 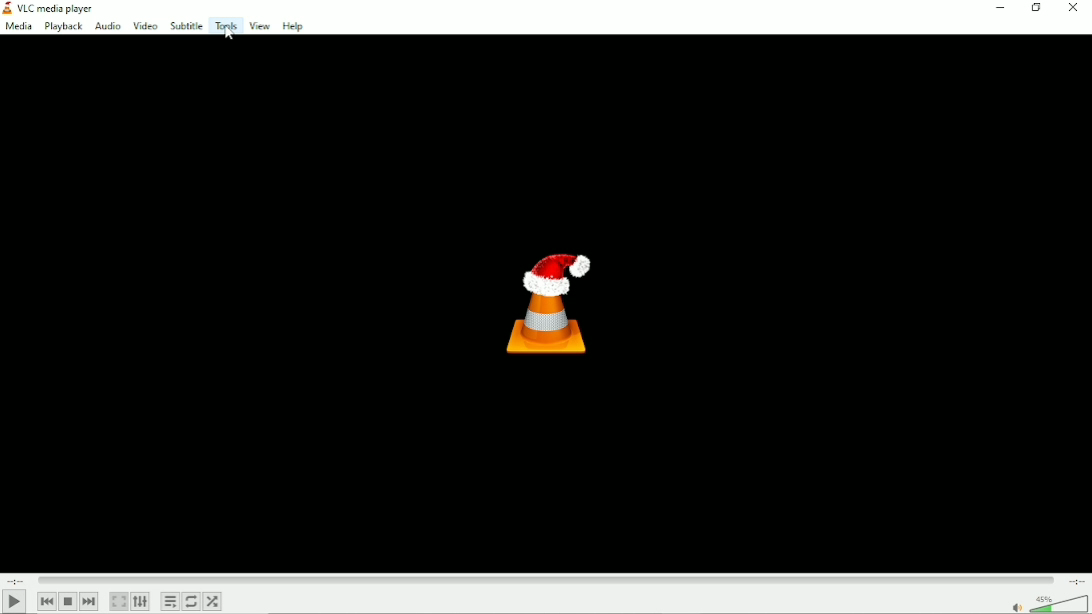 What do you see at coordinates (143, 24) in the screenshot?
I see `Video` at bounding box center [143, 24].